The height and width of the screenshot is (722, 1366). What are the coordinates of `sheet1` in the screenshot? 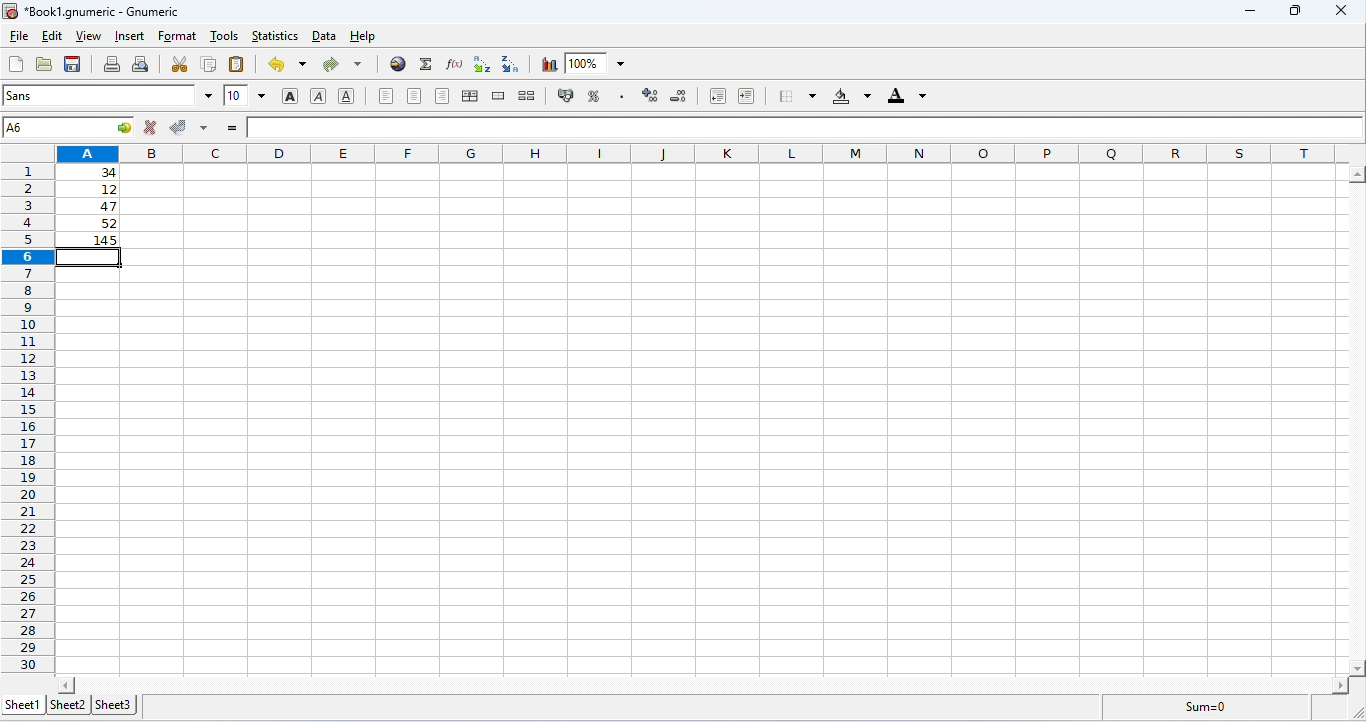 It's located at (23, 706).